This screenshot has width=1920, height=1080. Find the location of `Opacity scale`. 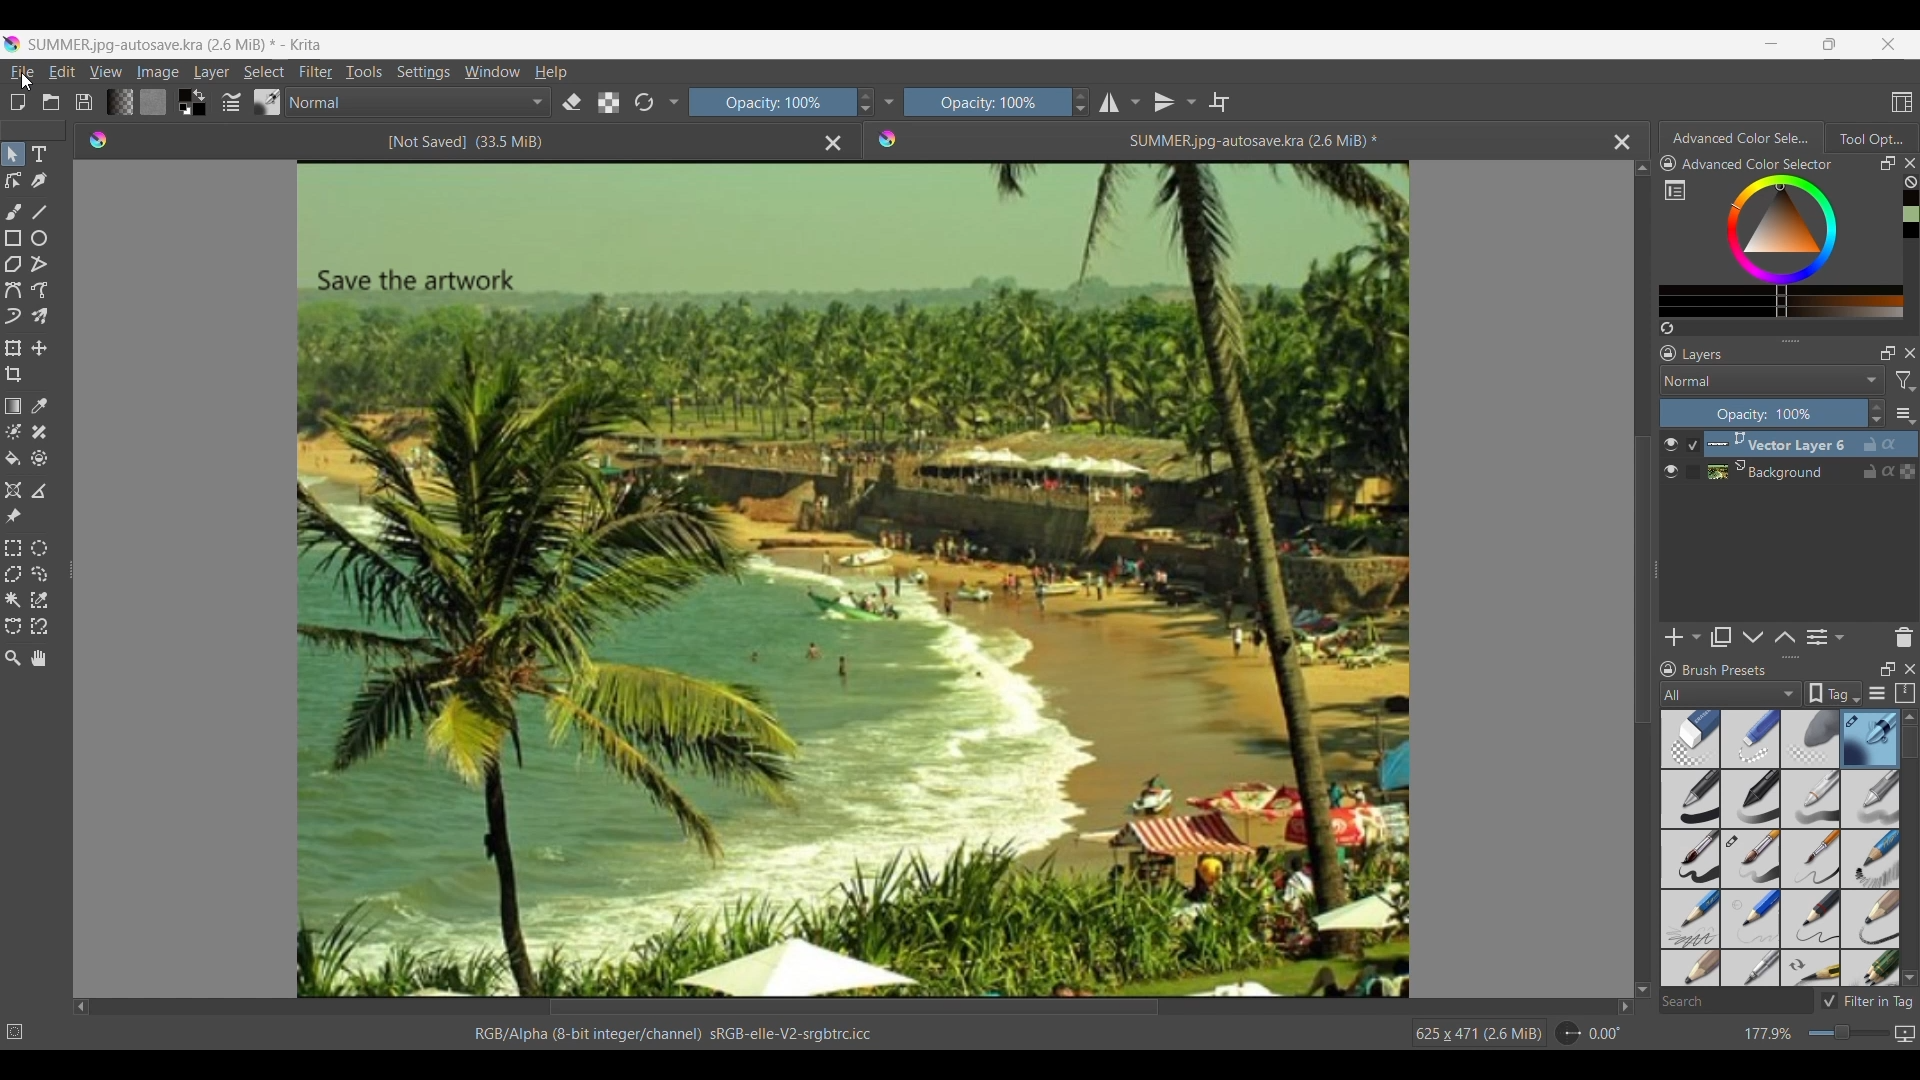

Opacity scale is located at coordinates (983, 102).